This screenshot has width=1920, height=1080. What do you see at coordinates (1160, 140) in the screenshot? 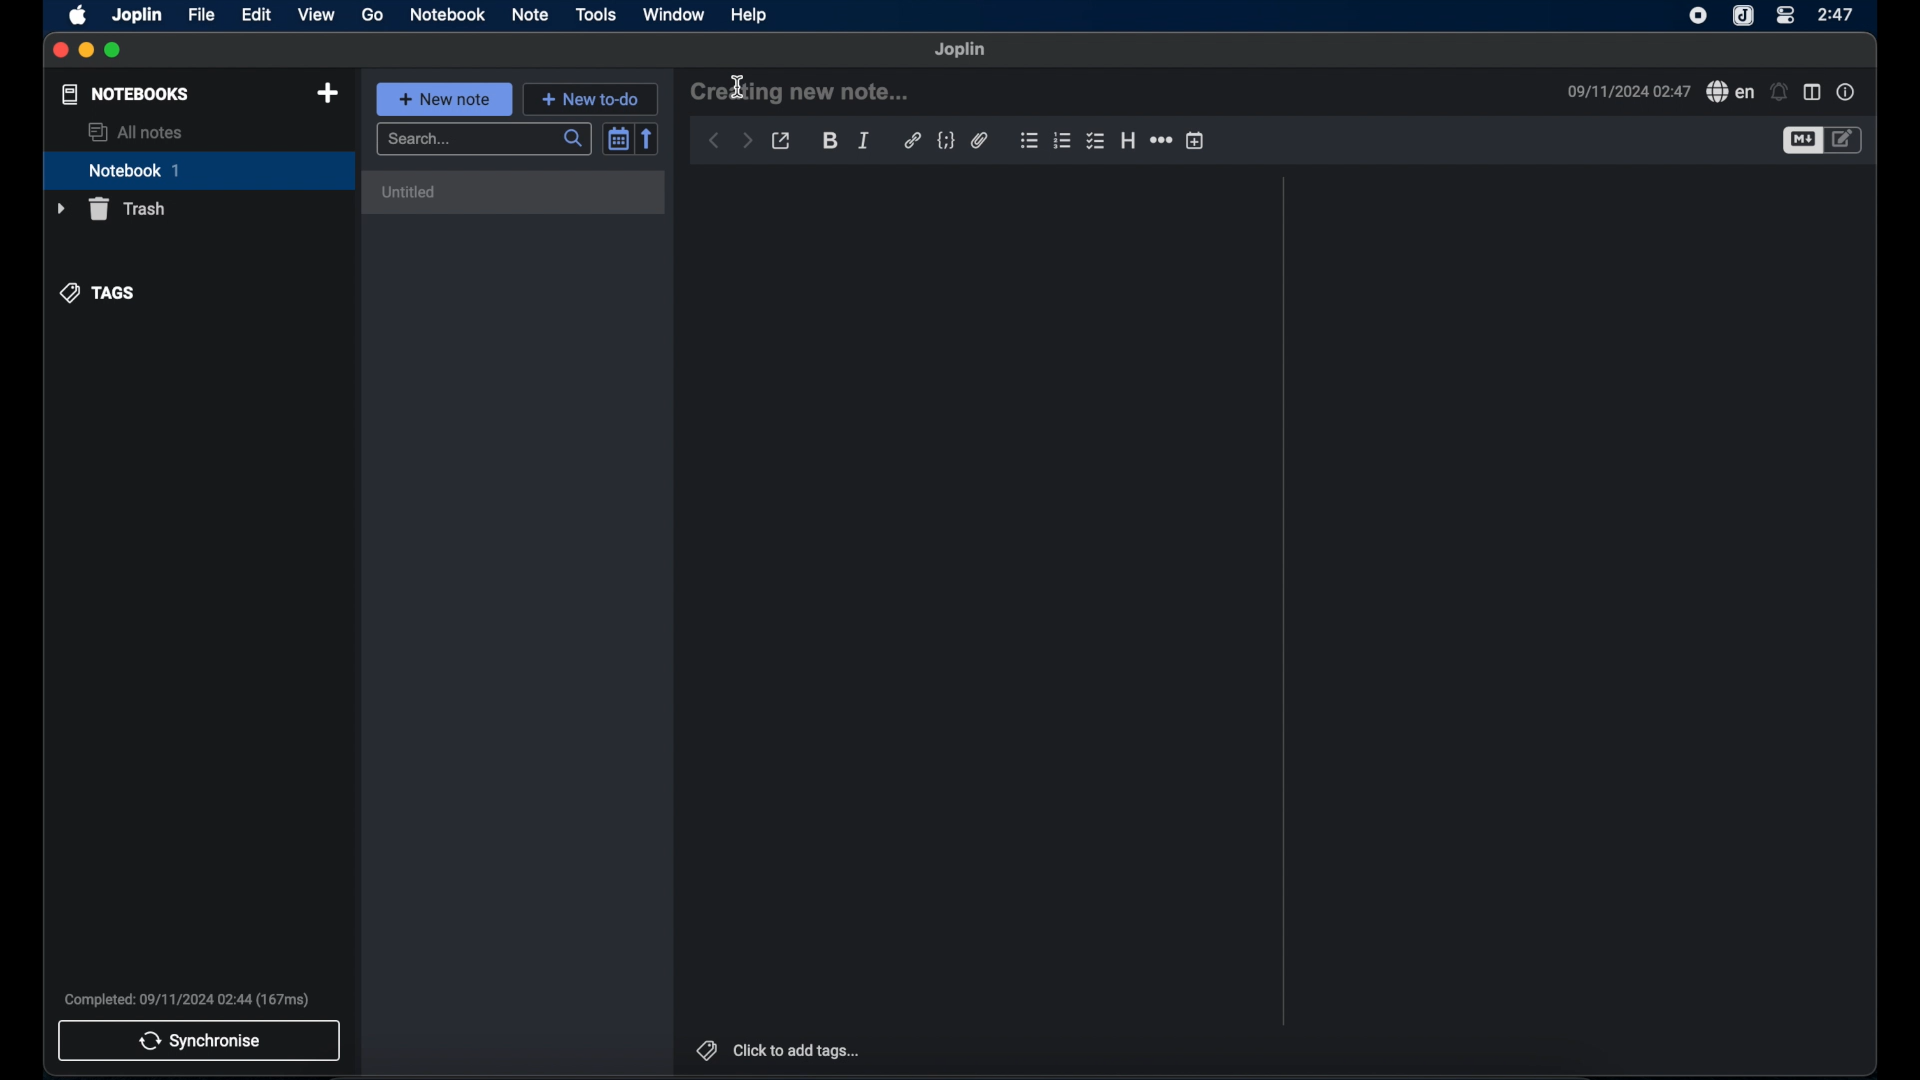
I see `horizontal rule` at bounding box center [1160, 140].